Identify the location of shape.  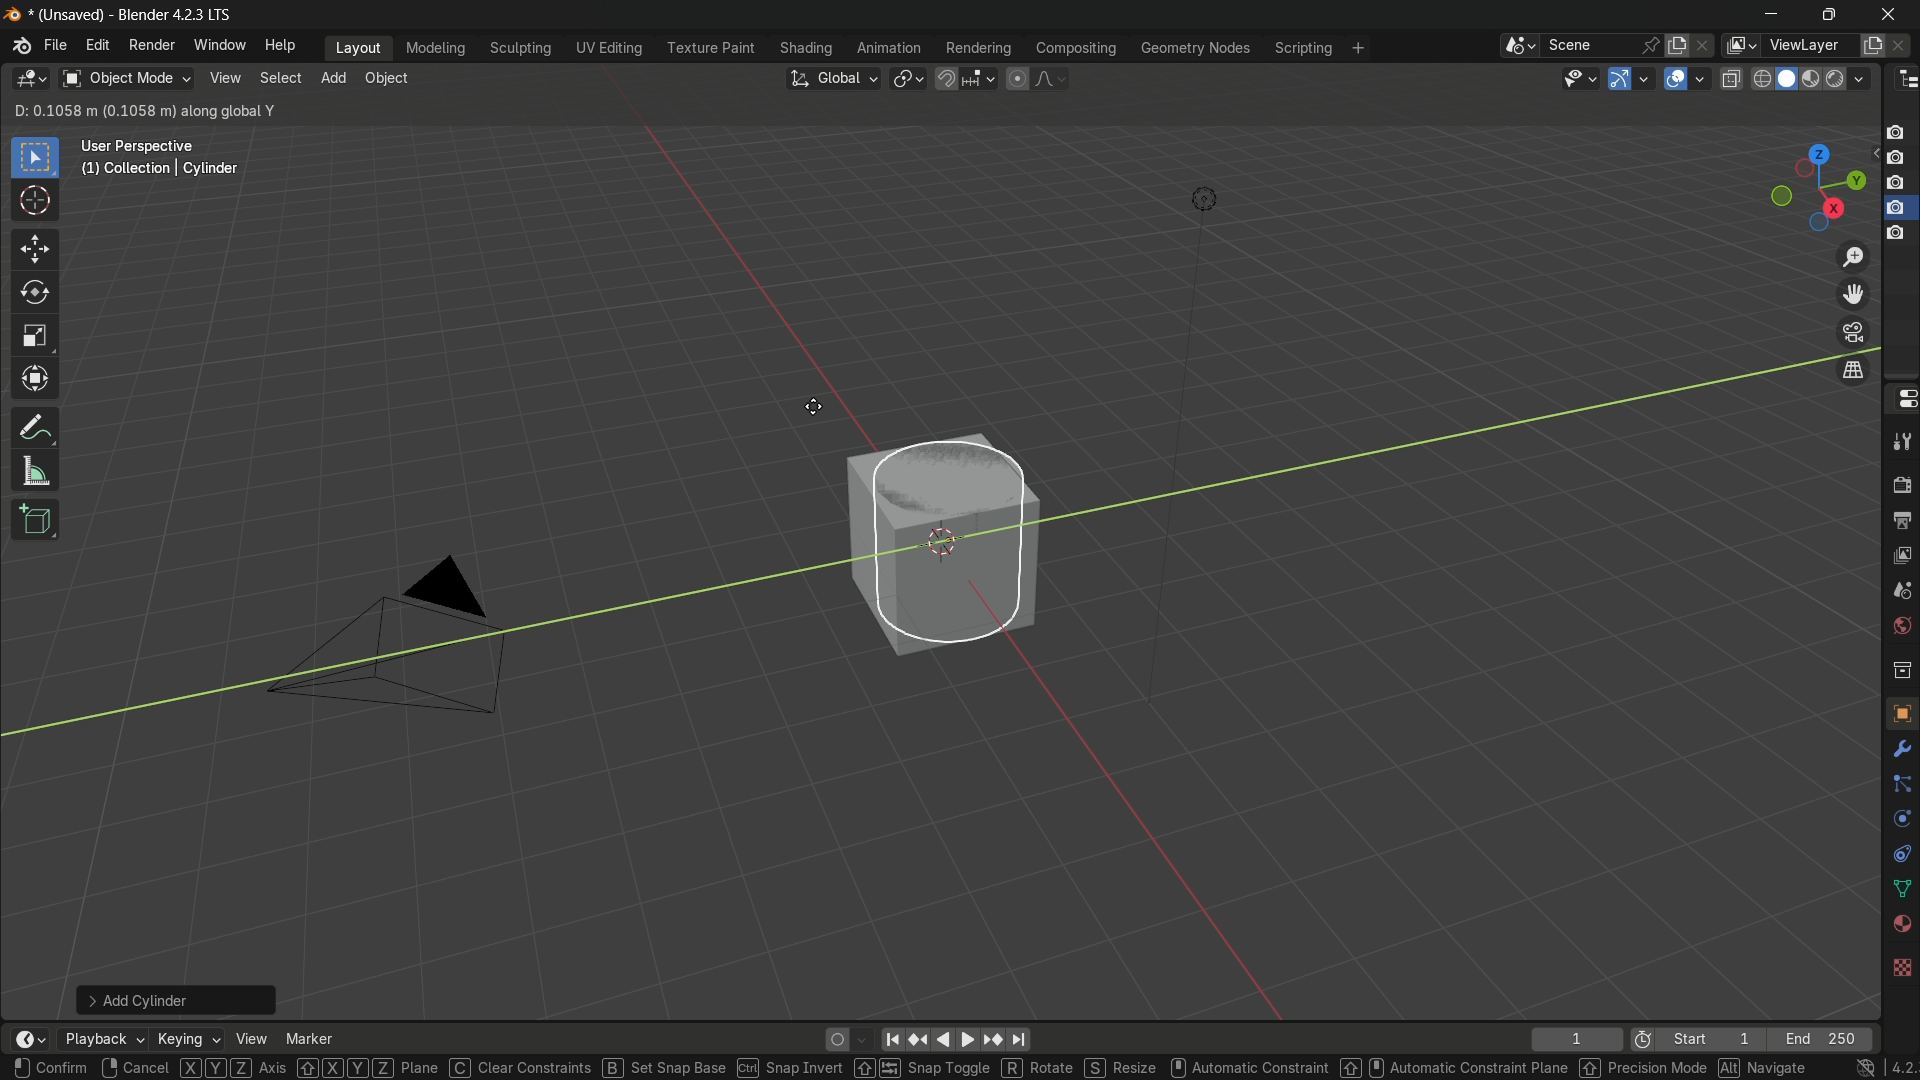
(1896, 886).